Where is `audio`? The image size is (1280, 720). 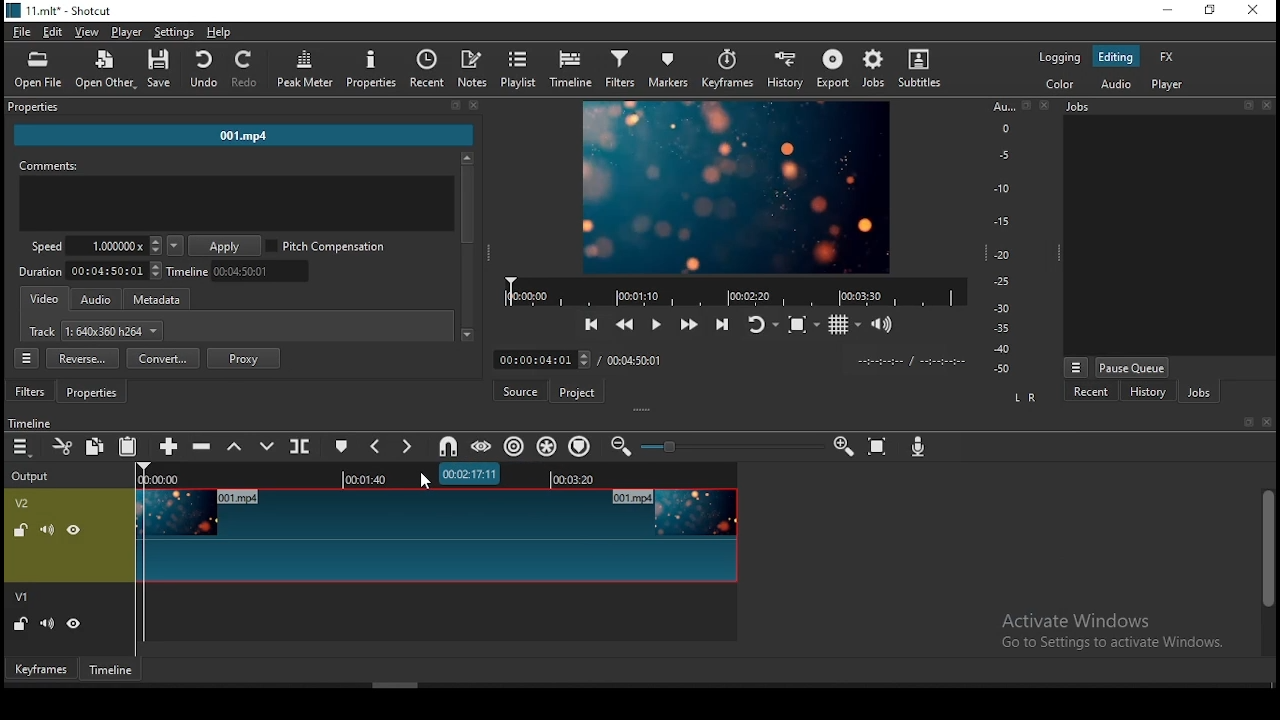
audio is located at coordinates (96, 300).